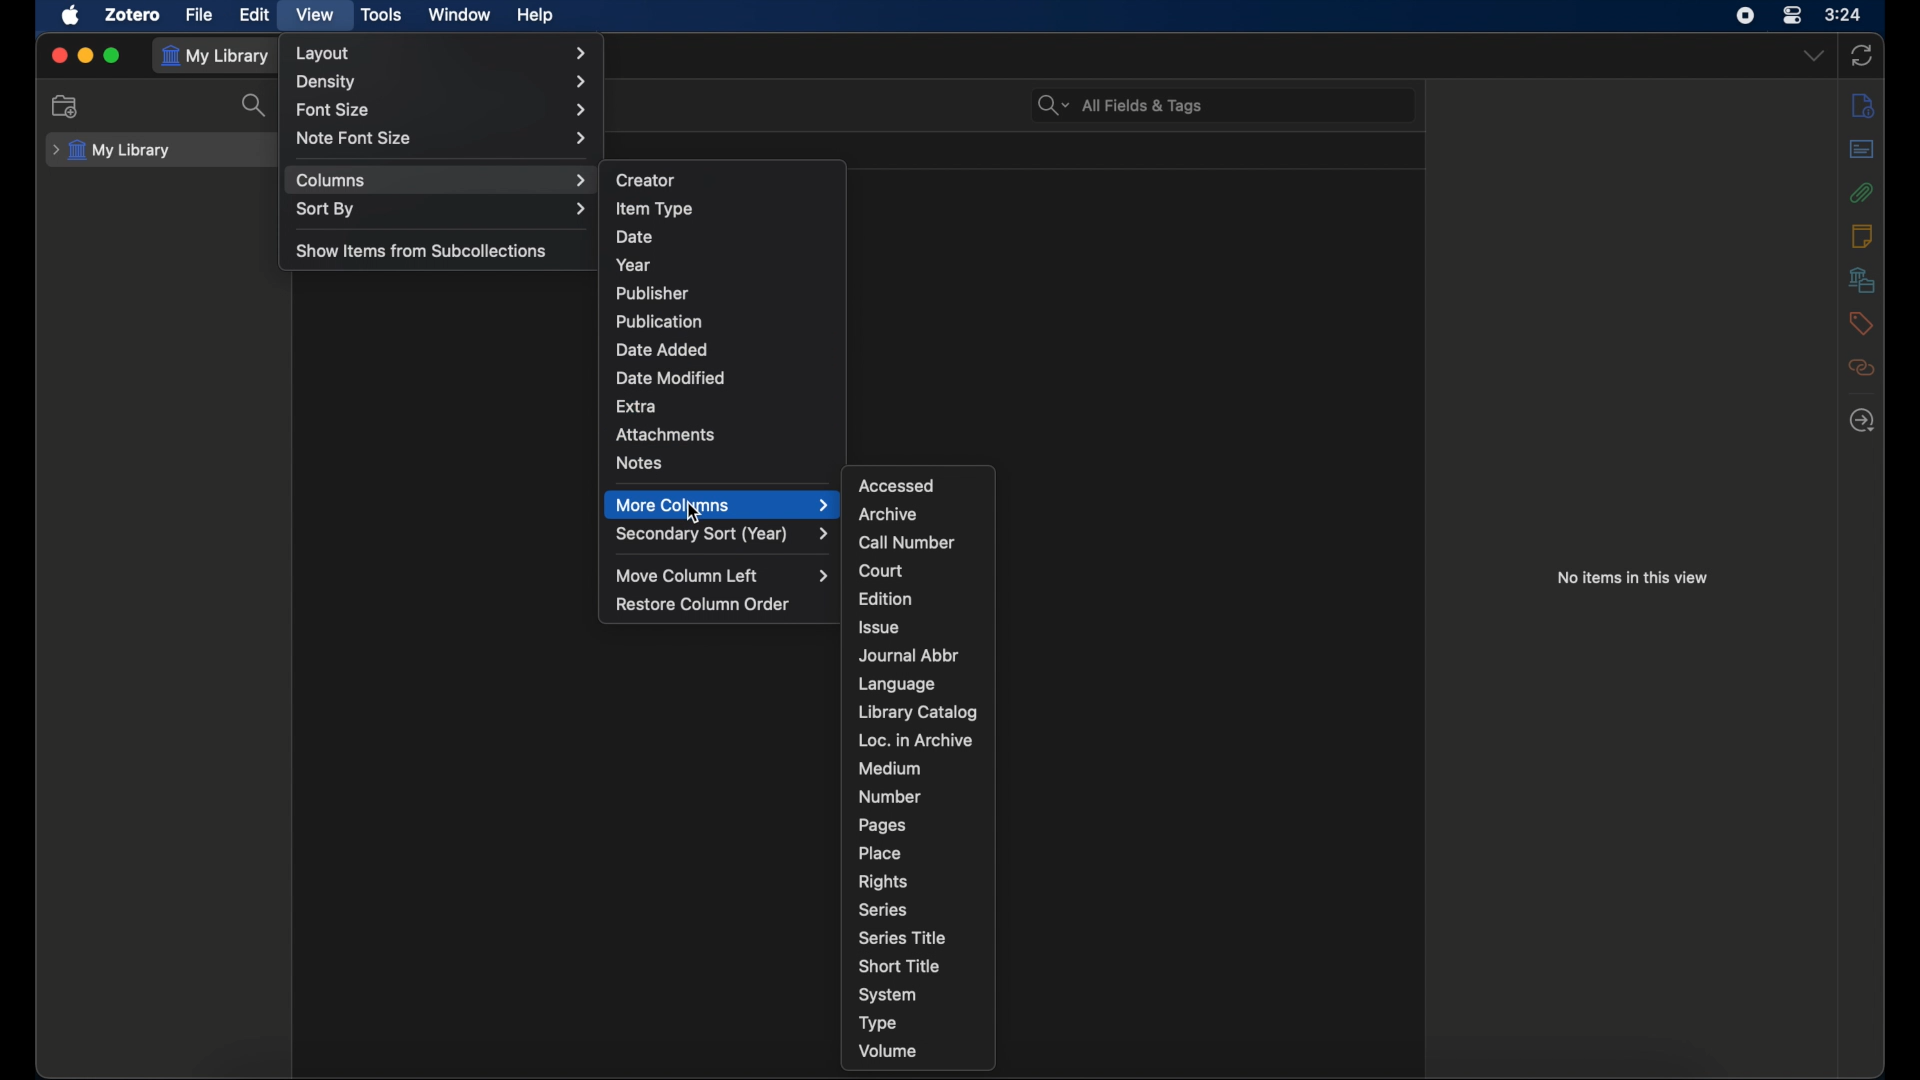  Describe the element at coordinates (916, 739) in the screenshot. I see `loc. in archive` at that location.